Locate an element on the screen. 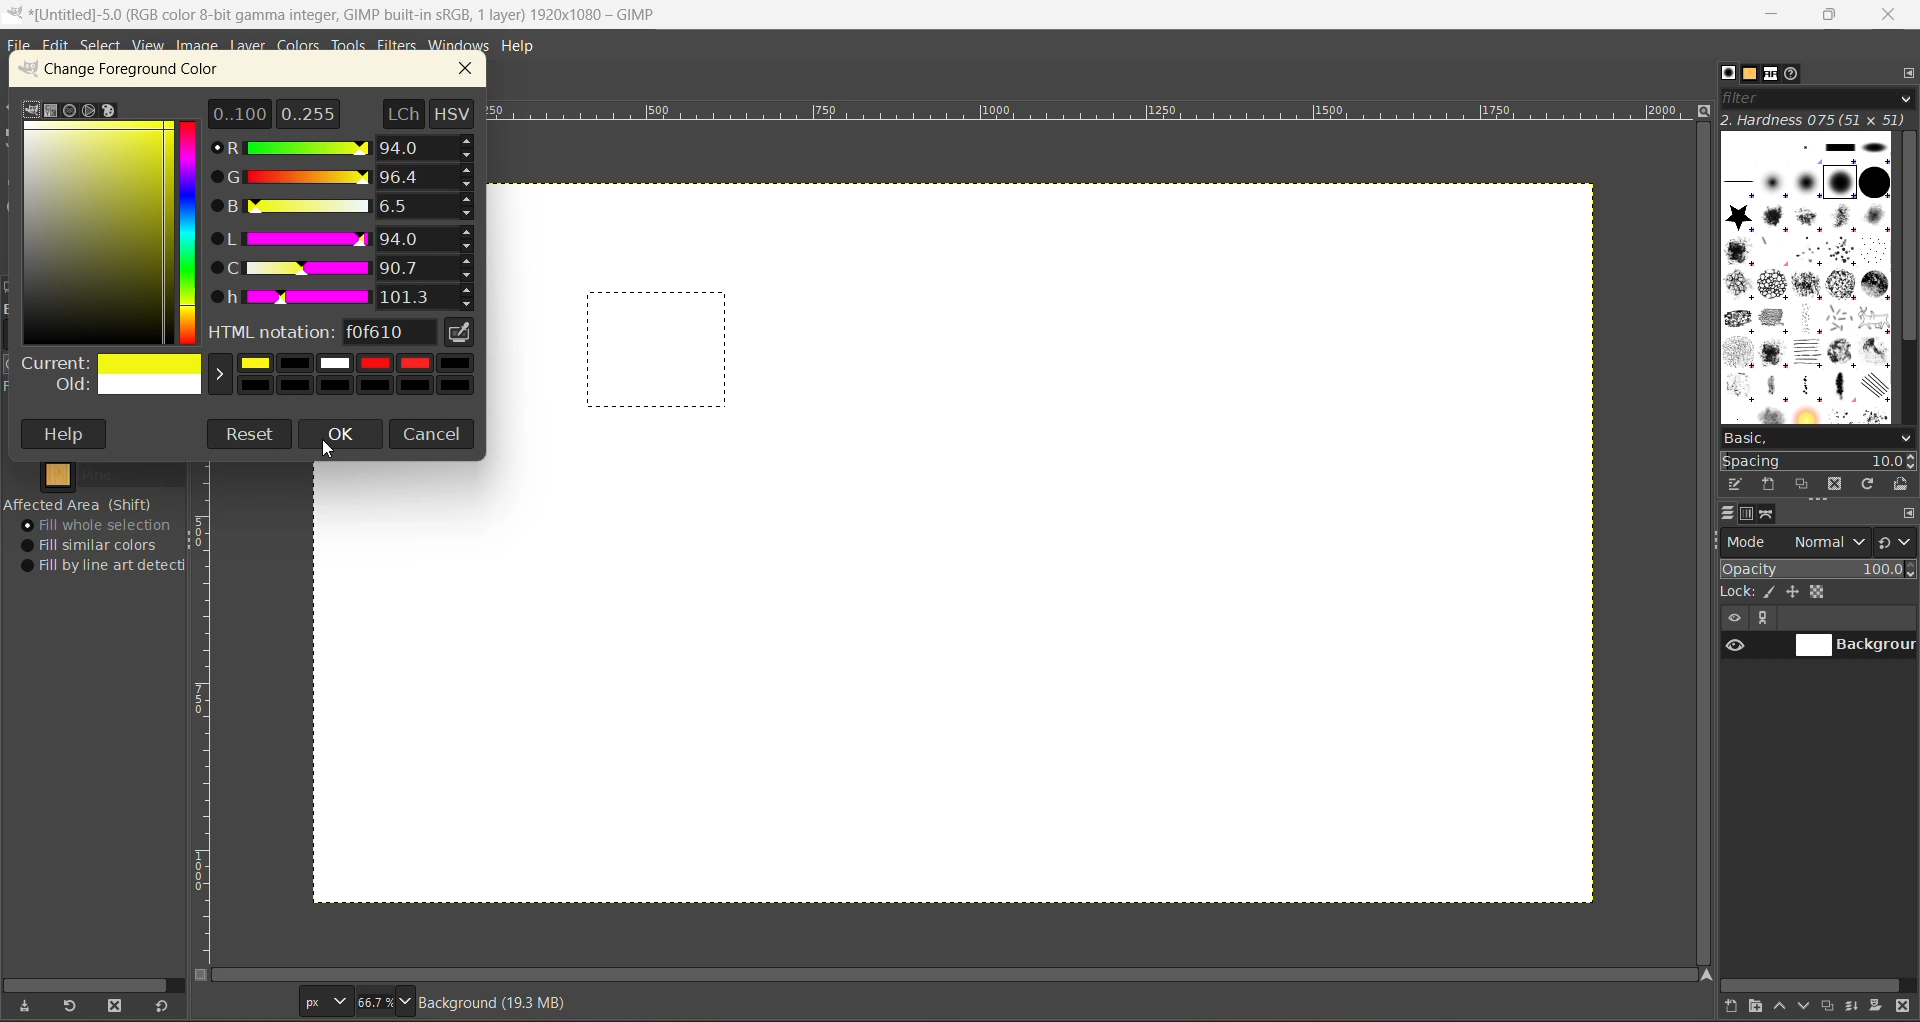 This screenshot has width=1920, height=1022. color shade is located at coordinates (96, 237).